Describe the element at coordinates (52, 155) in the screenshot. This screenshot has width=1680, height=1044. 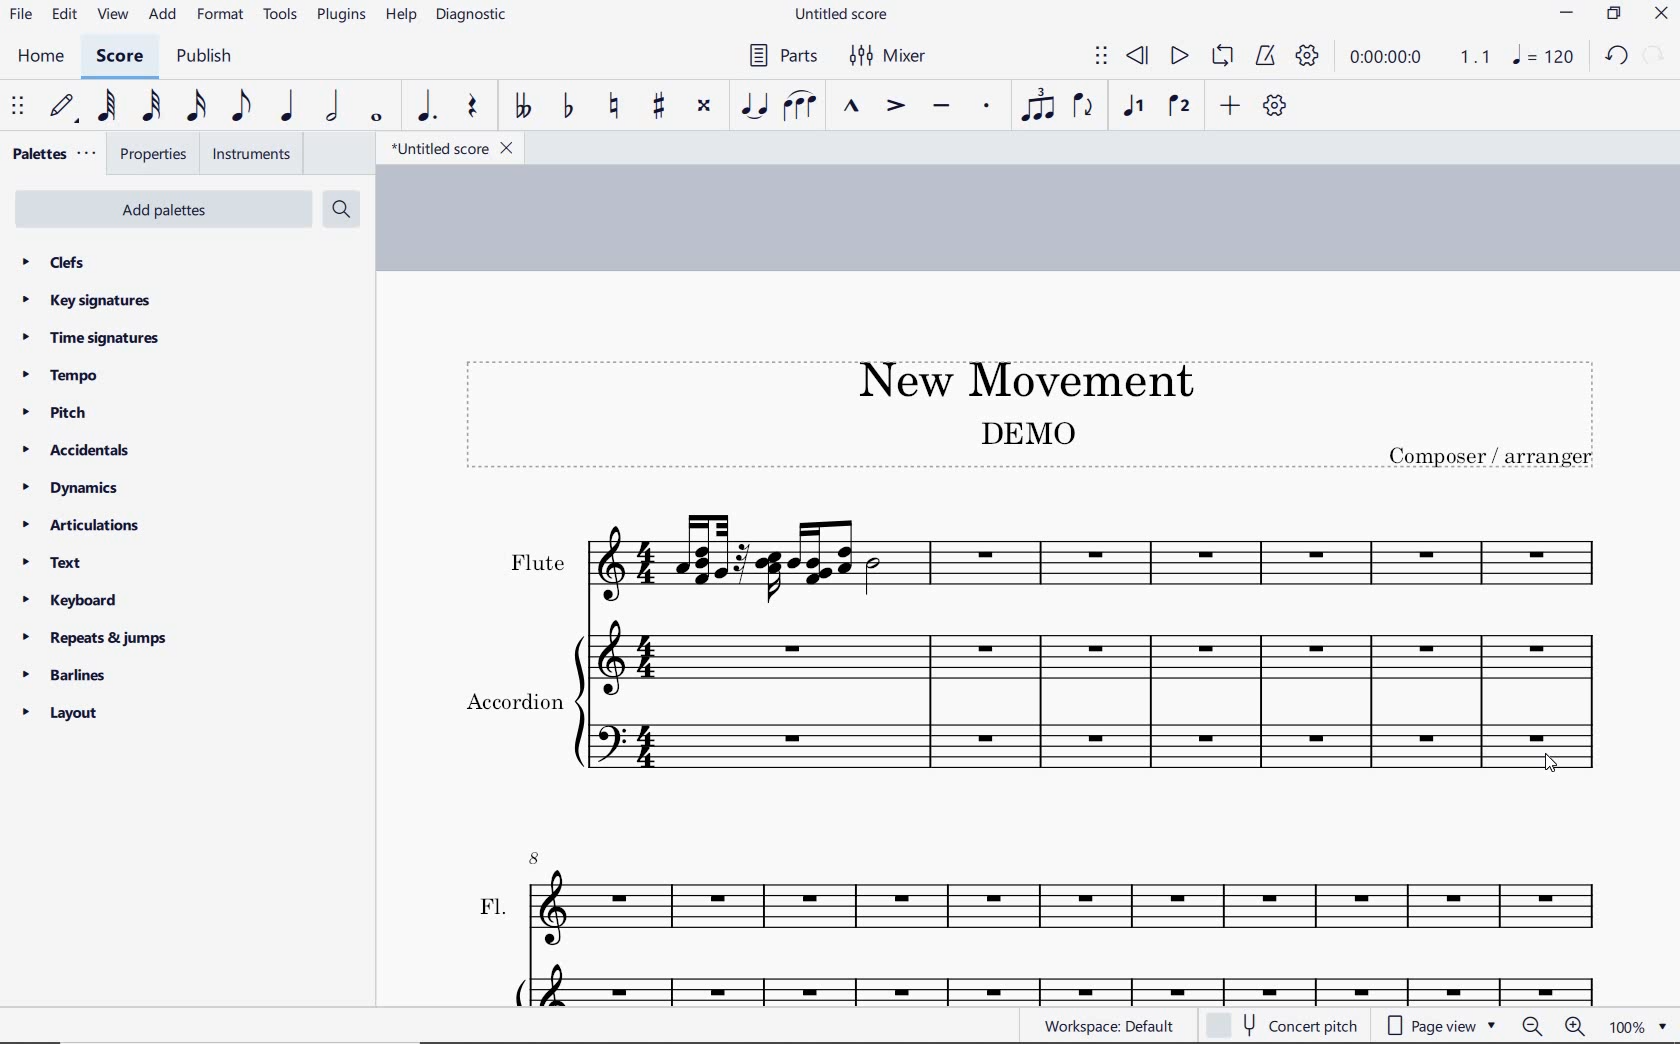
I see `palettes` at that location.